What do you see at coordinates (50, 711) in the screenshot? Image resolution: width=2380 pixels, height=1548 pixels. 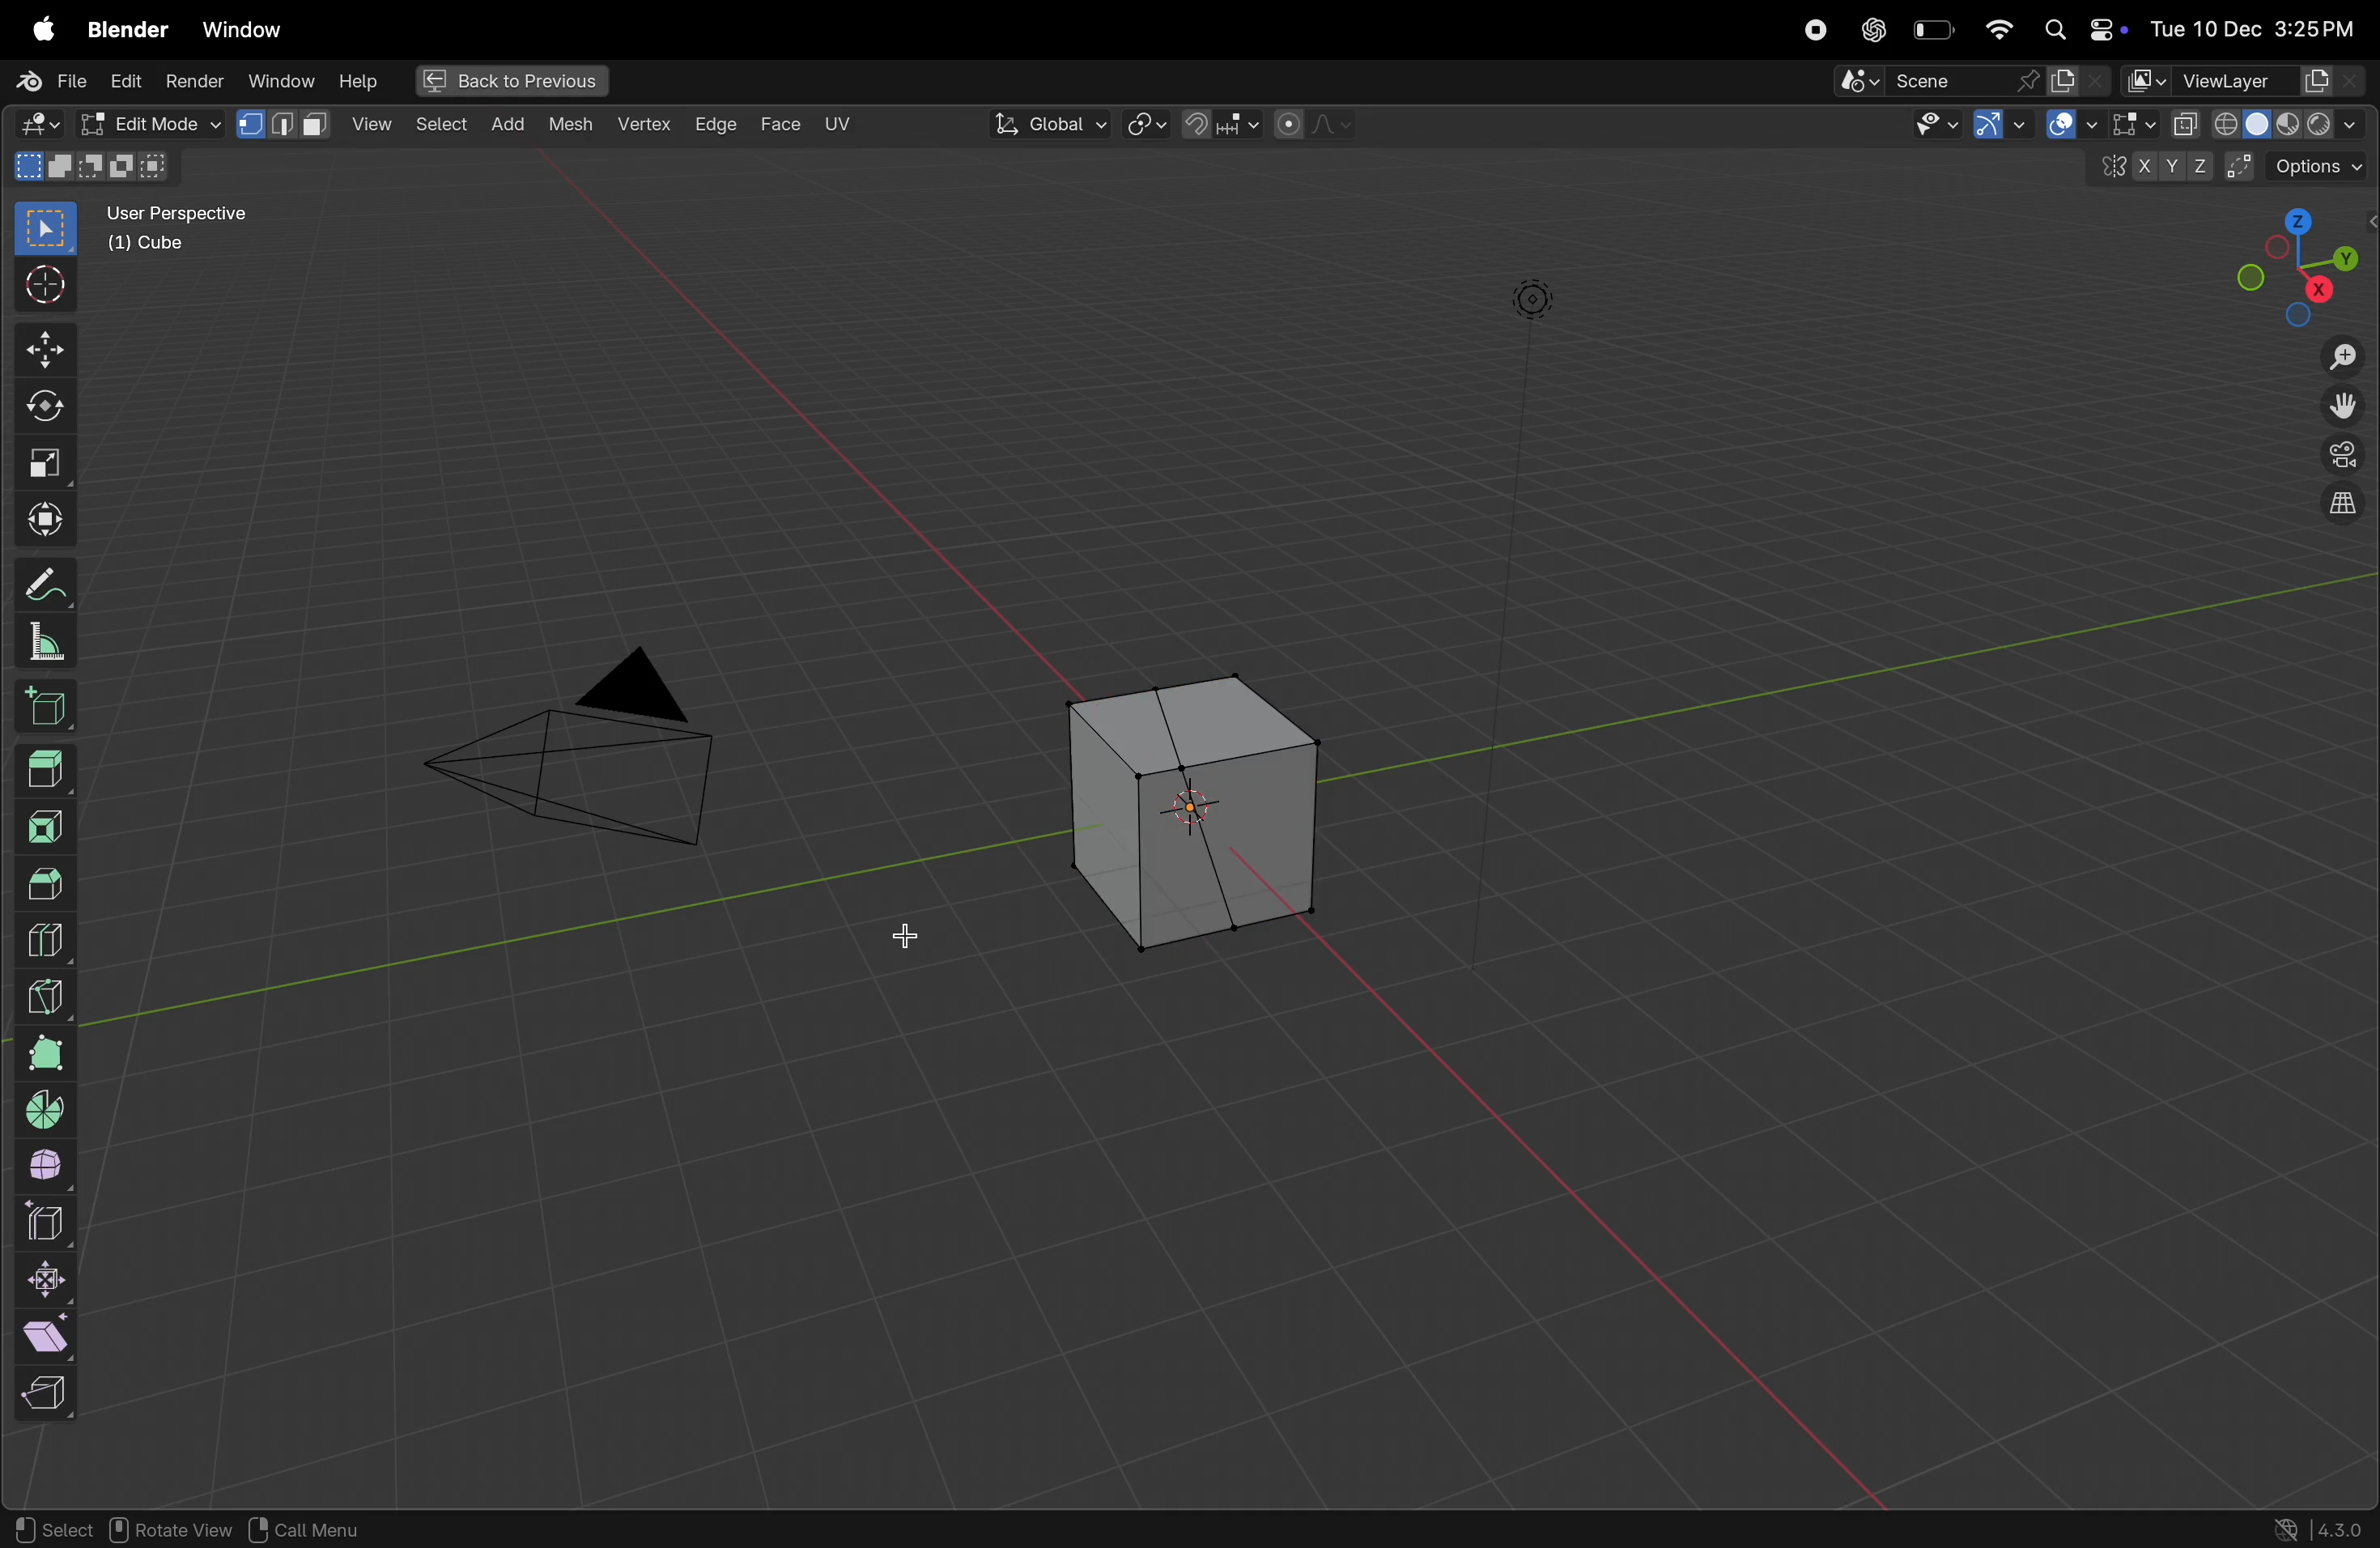 I see `3d cube` at bounding box center [50, 711].